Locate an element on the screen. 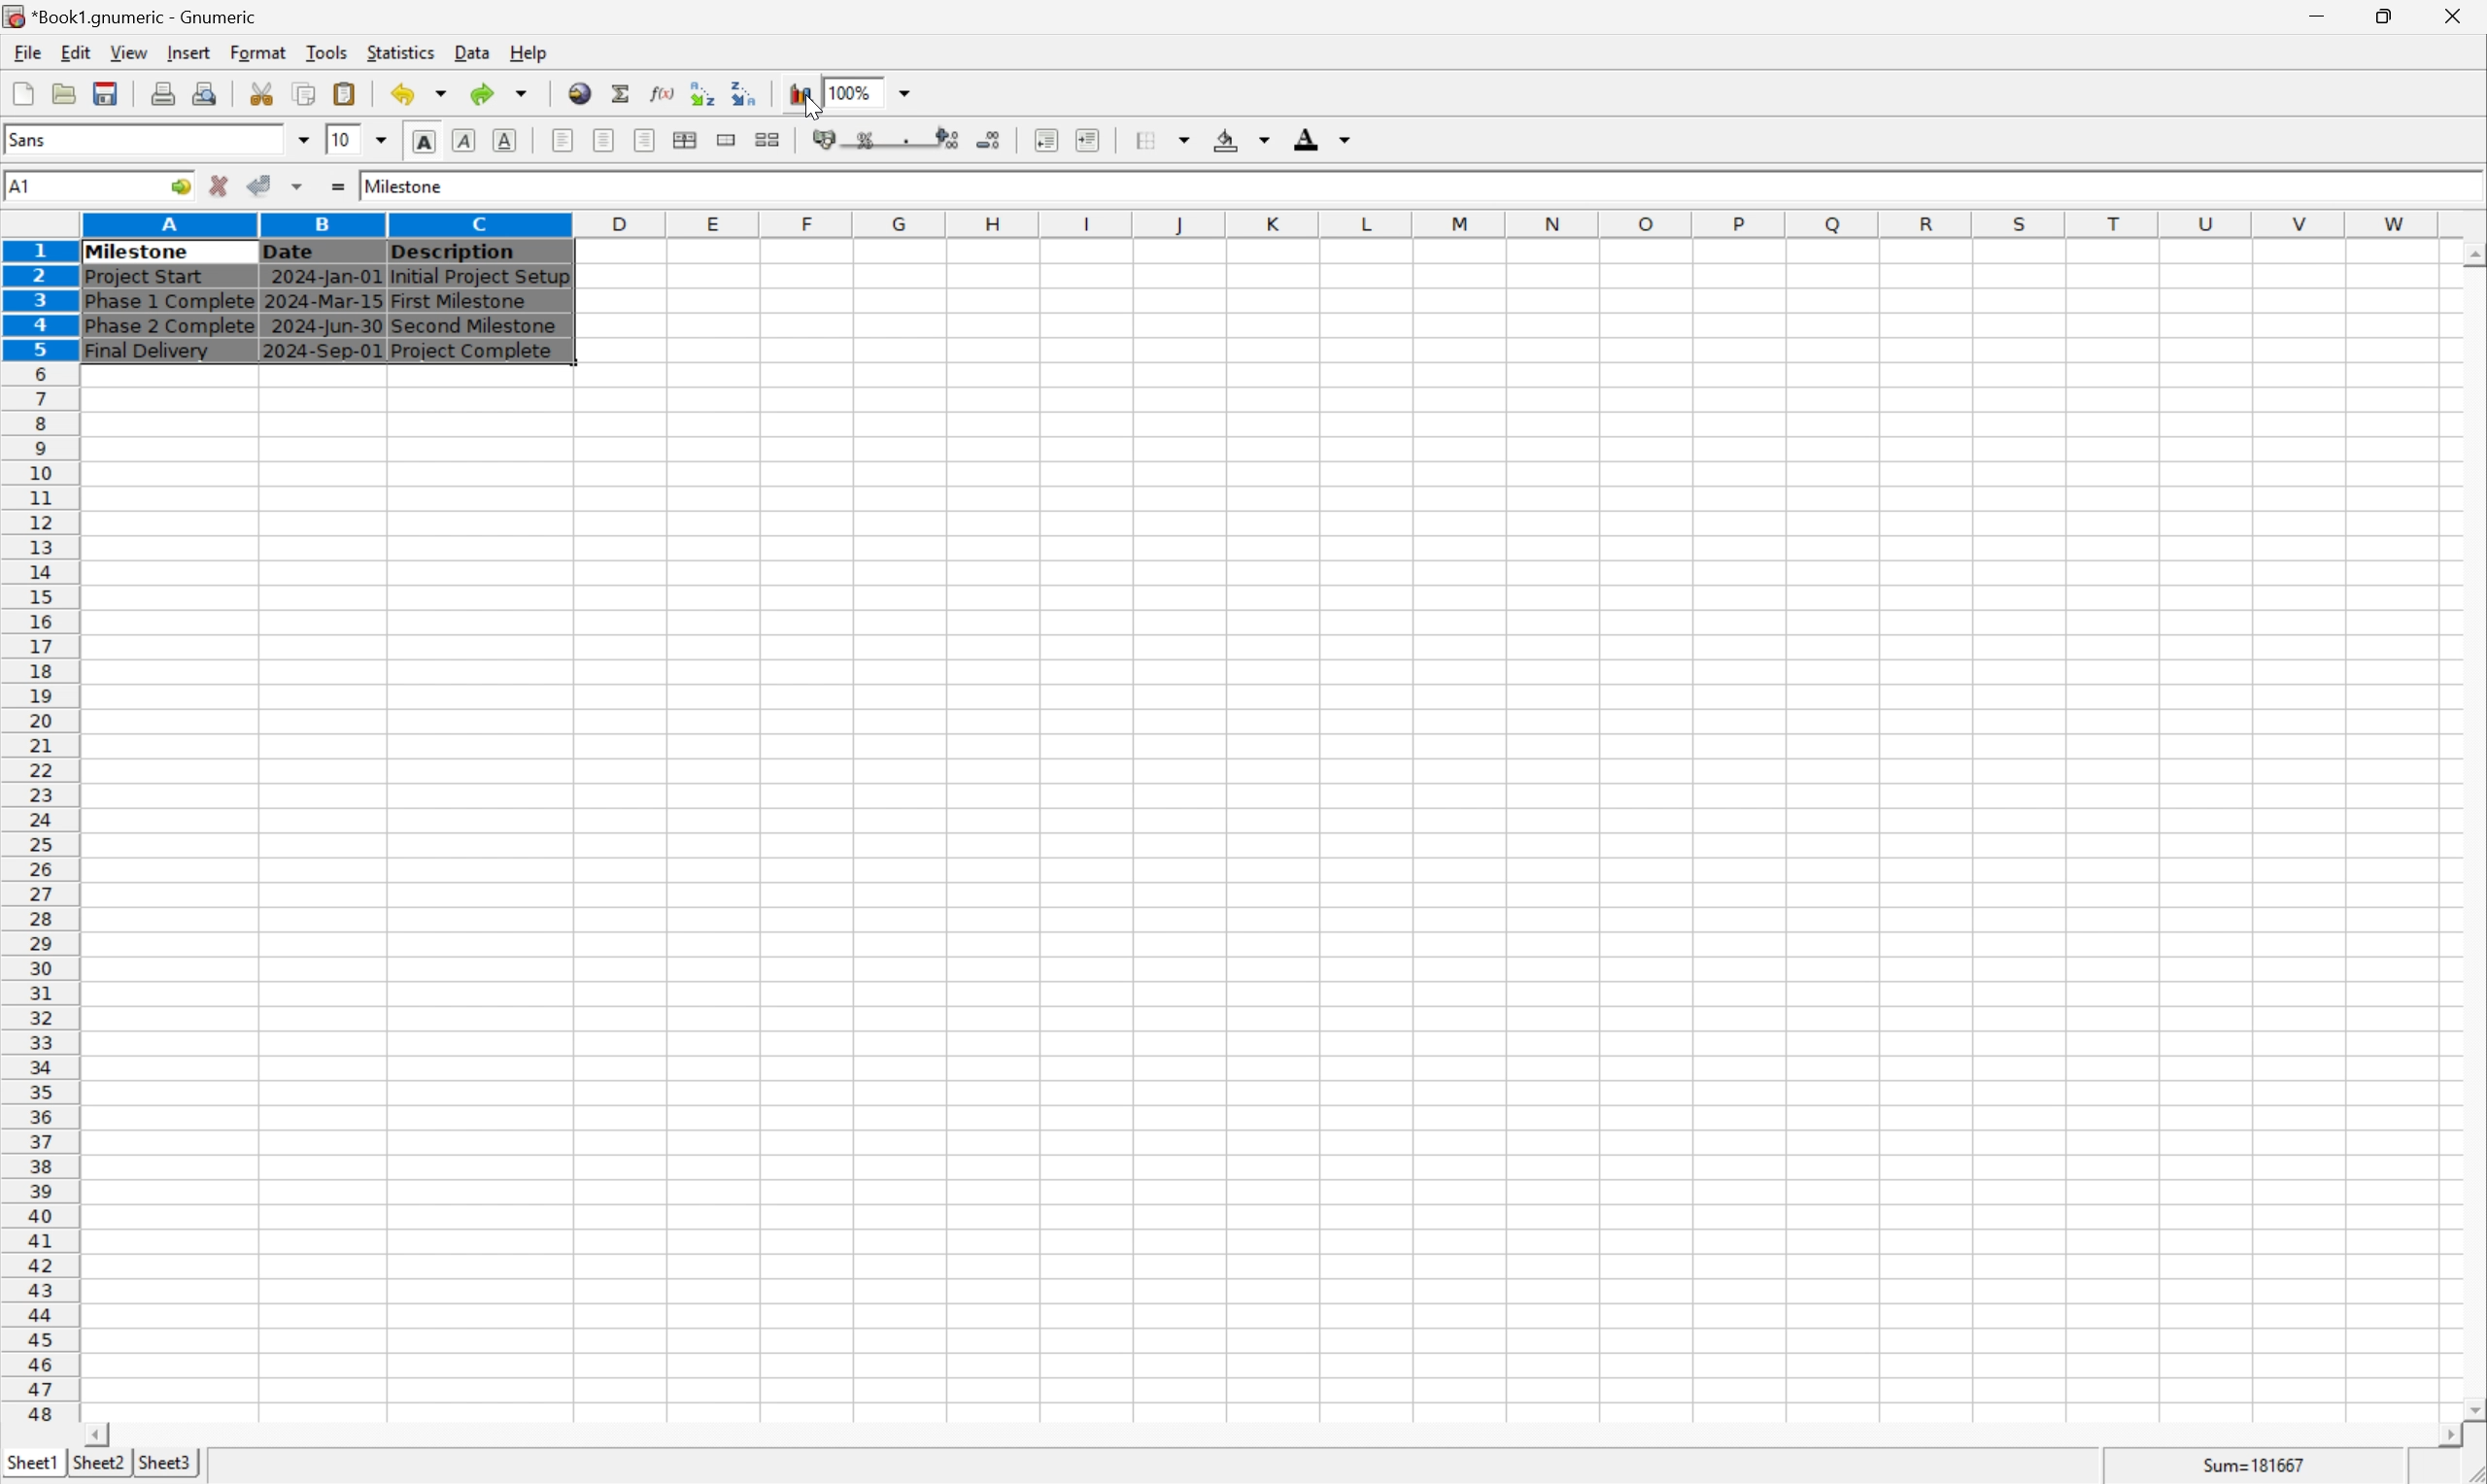 The height and width of the screenshot is (1484, 2487). 100% is located at coordinates (854, 89).